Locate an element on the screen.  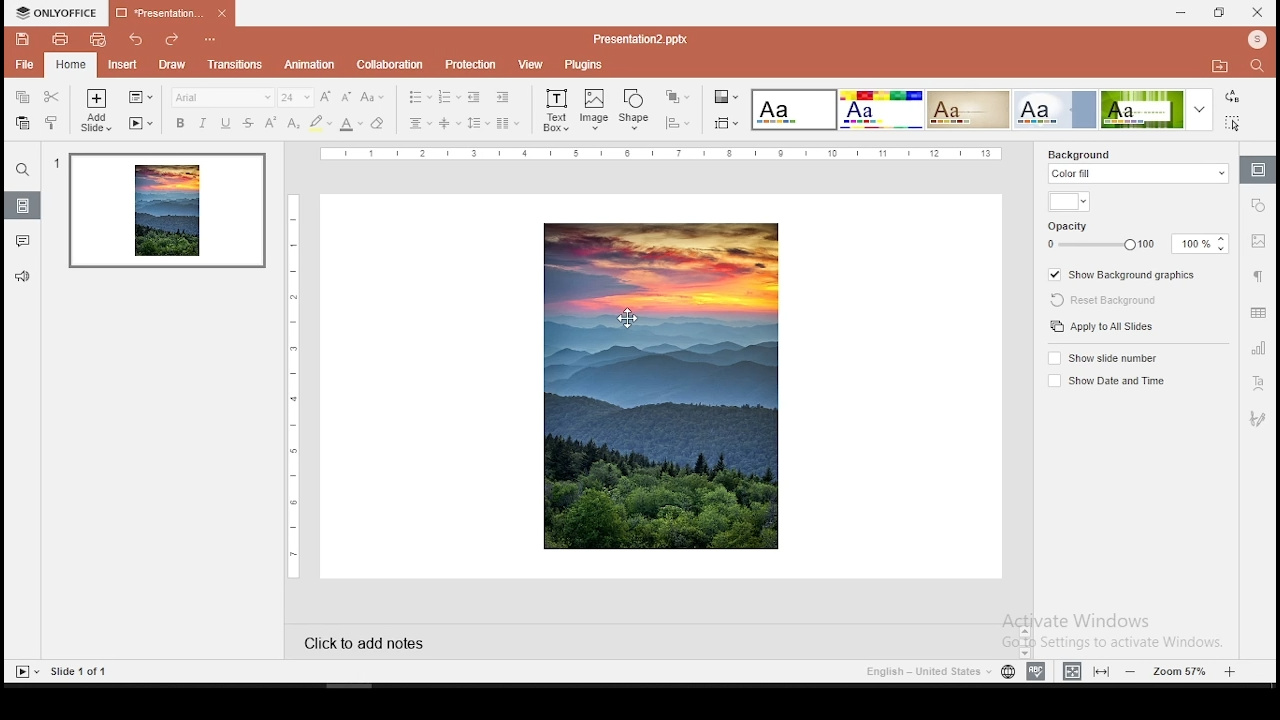
table settings is located at coordinates (1260, 314).